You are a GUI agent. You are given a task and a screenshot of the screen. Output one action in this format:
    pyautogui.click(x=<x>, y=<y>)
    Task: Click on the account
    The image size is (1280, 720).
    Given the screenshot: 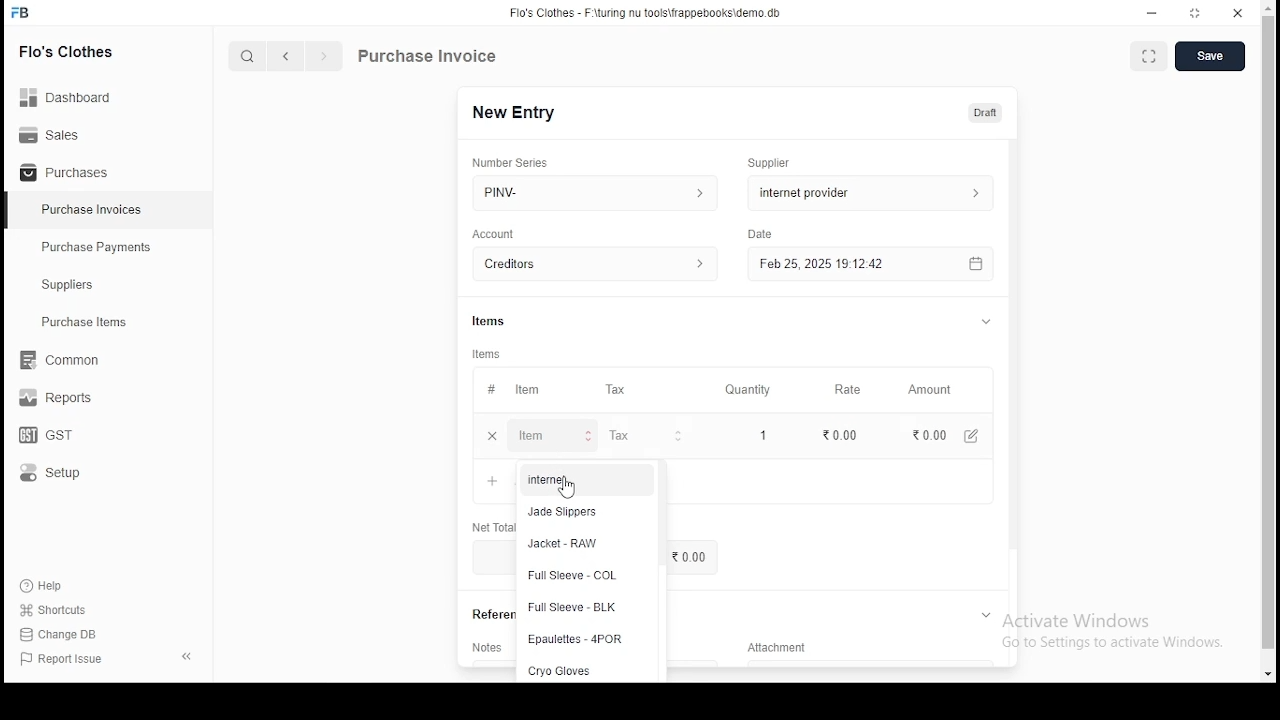 What is the action you would take?
    pyautogui.click(x=598, y=265)
    